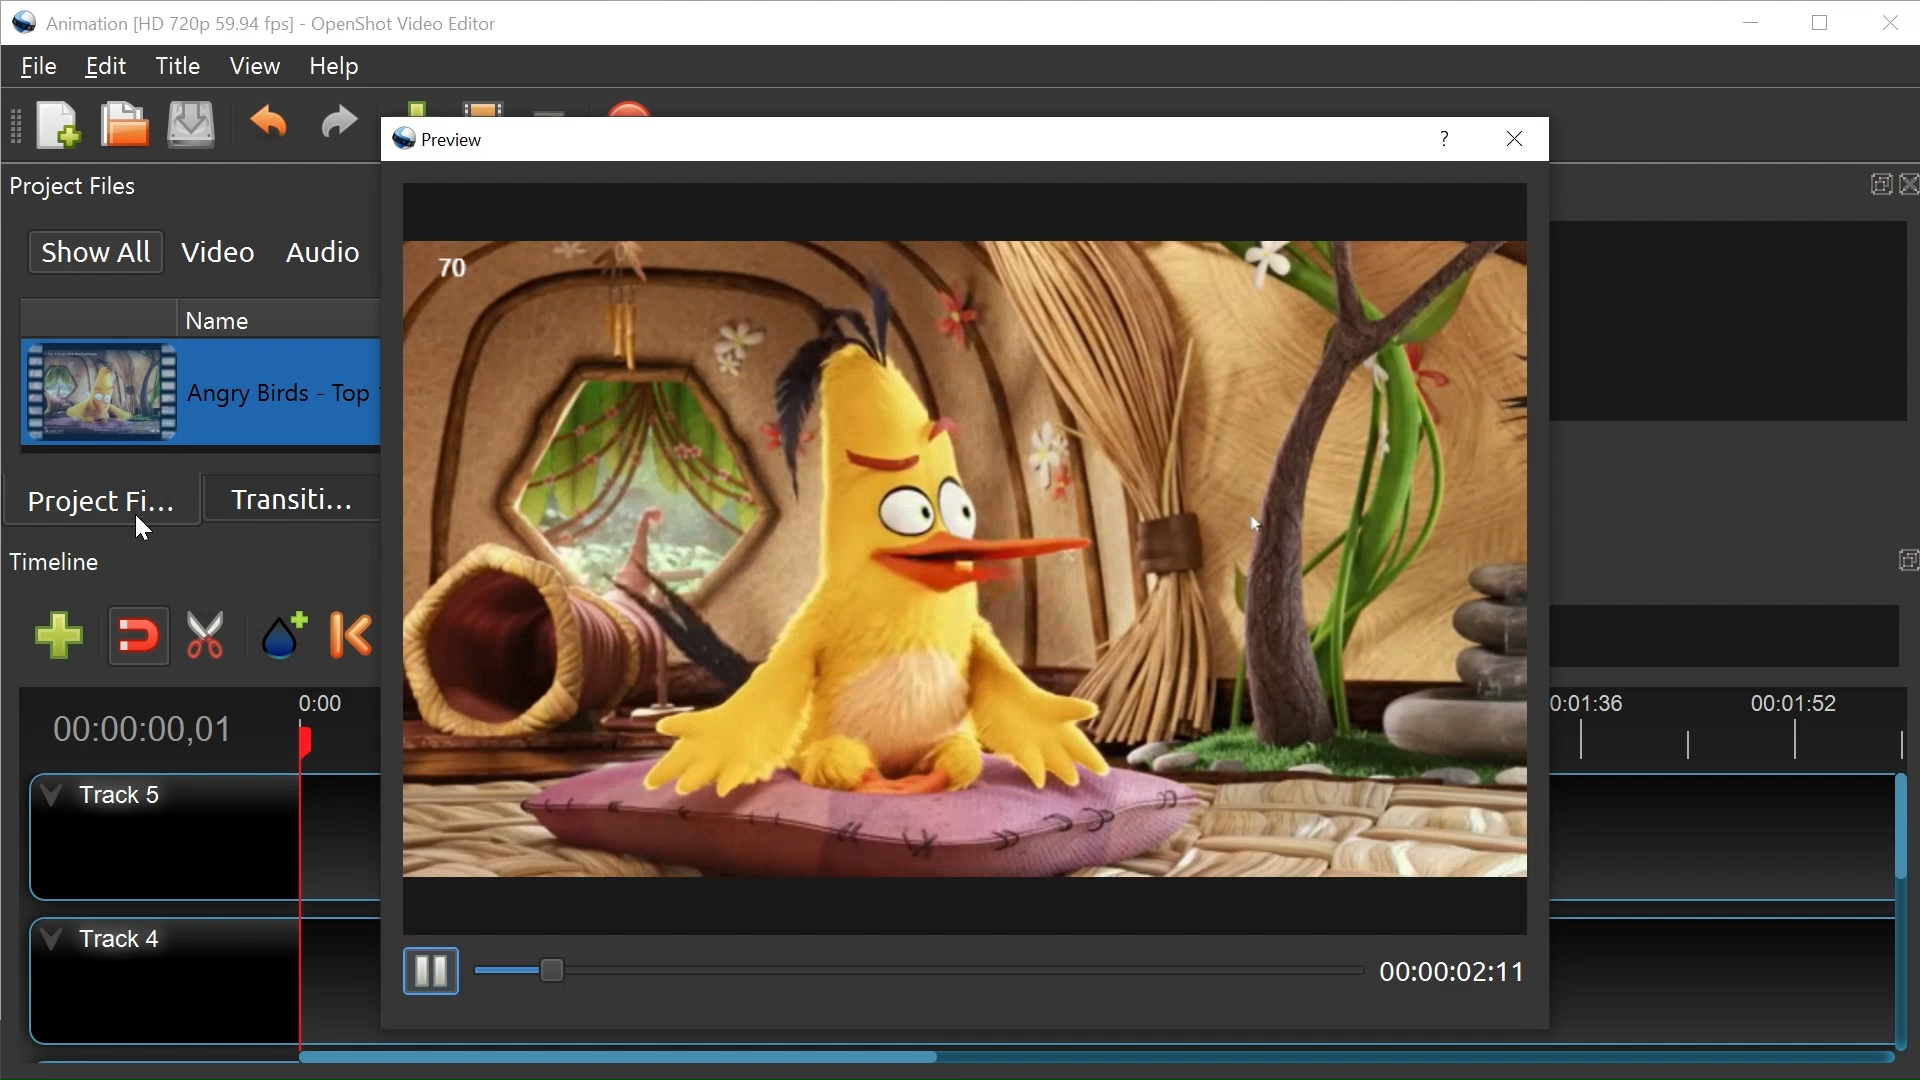  I want to click on Video, so click(217, 251).